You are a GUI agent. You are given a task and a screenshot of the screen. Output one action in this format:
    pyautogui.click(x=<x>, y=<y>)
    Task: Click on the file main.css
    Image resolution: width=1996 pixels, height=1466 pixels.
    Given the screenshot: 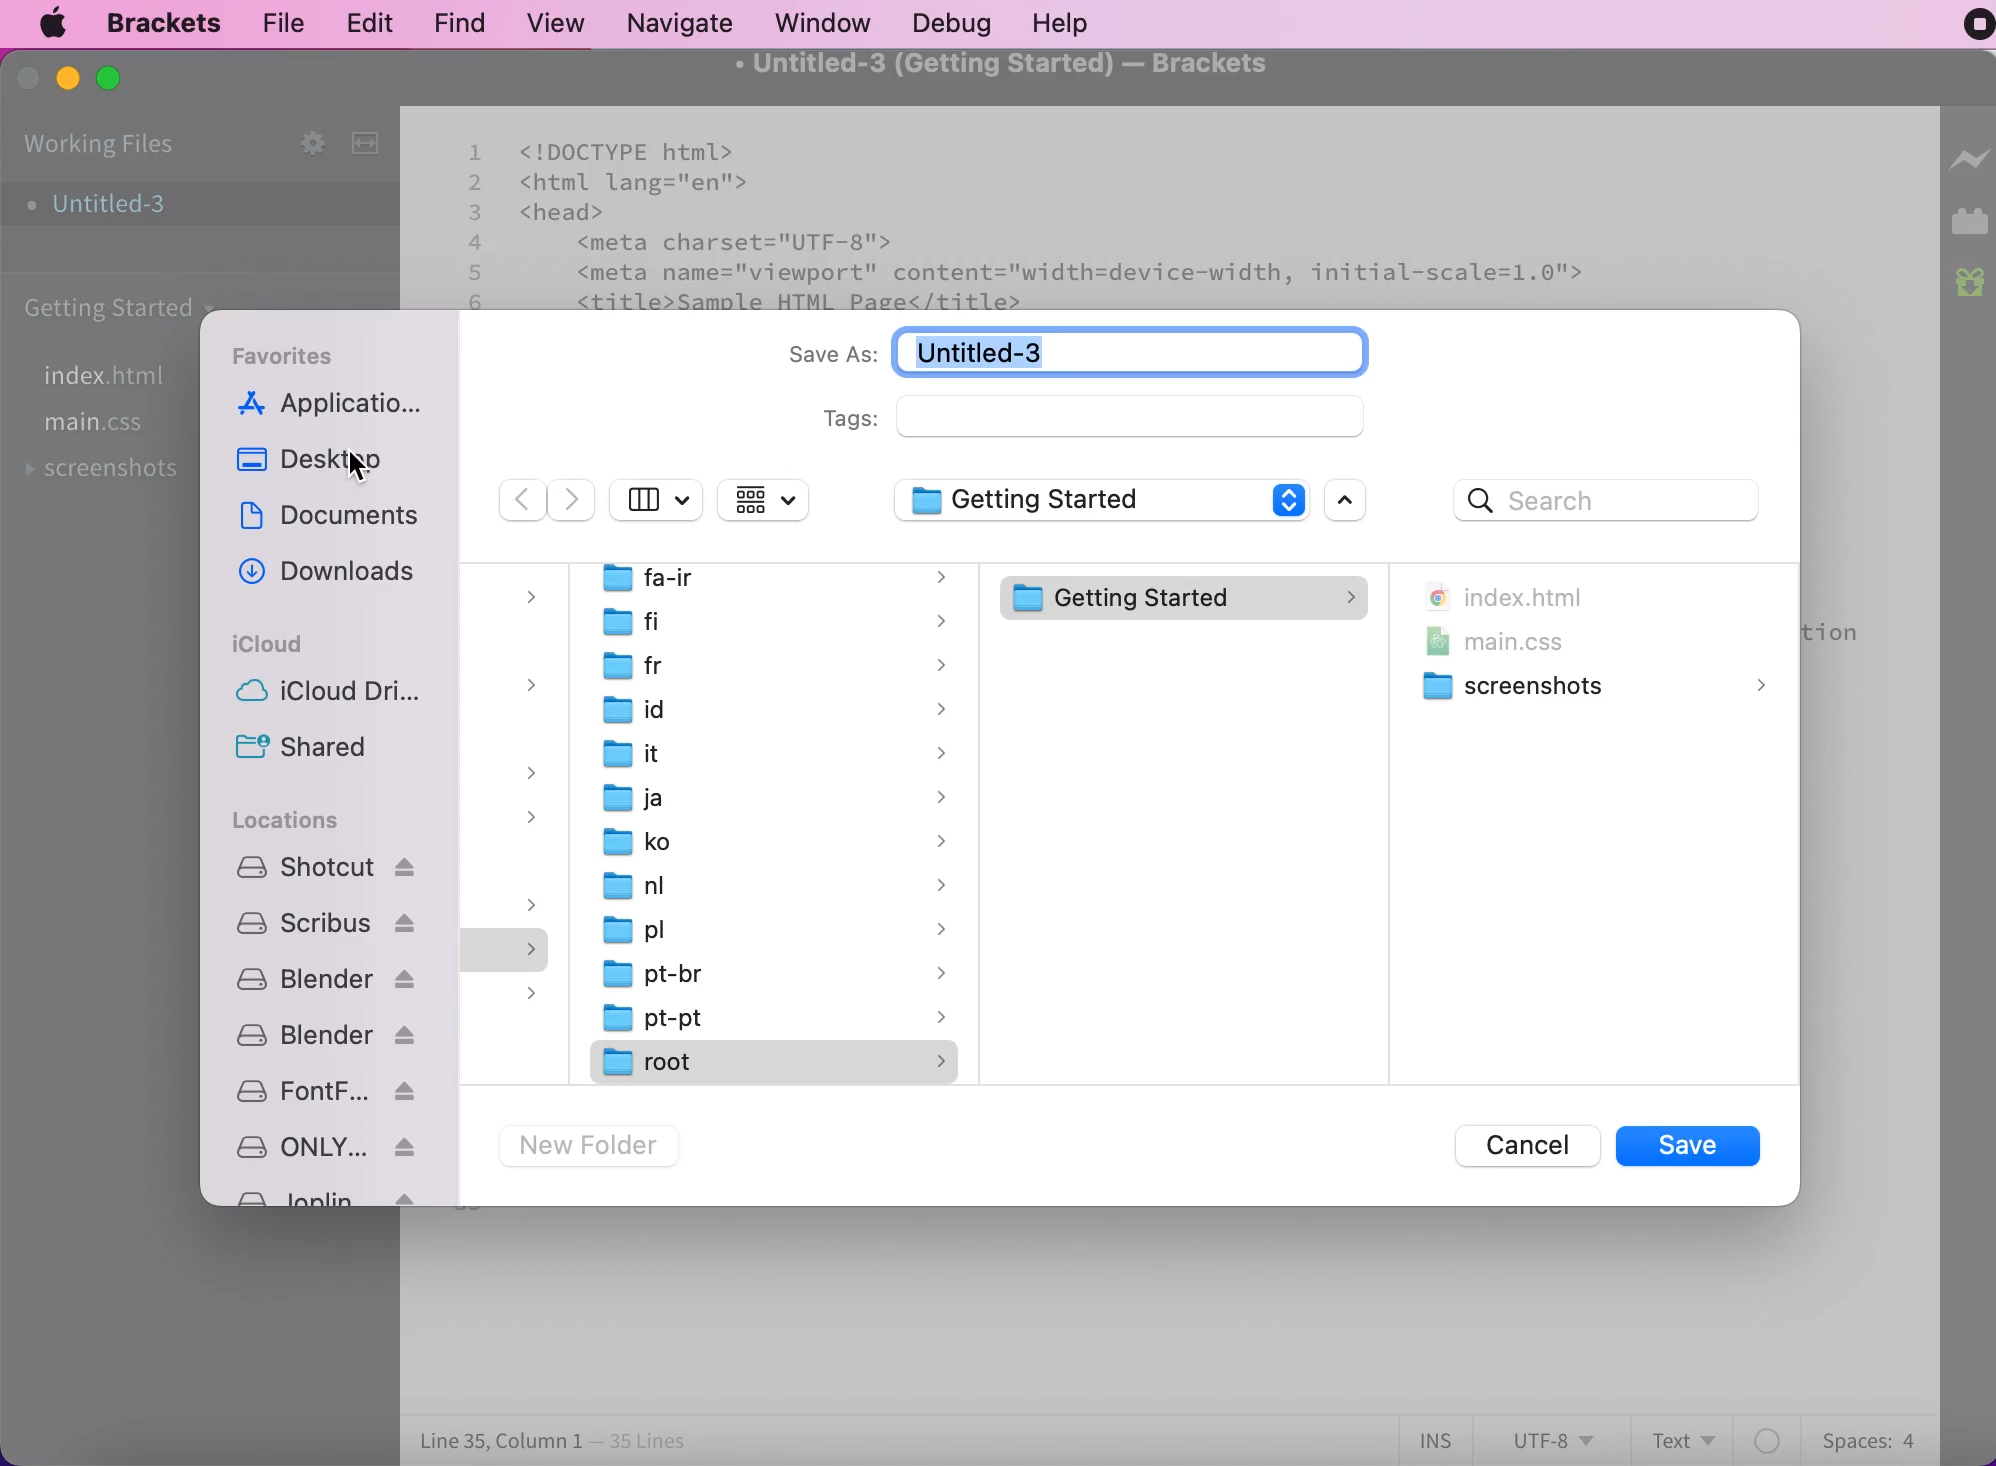 What is the action you would take?
    pyautogui.click(x=102, y=424)
    